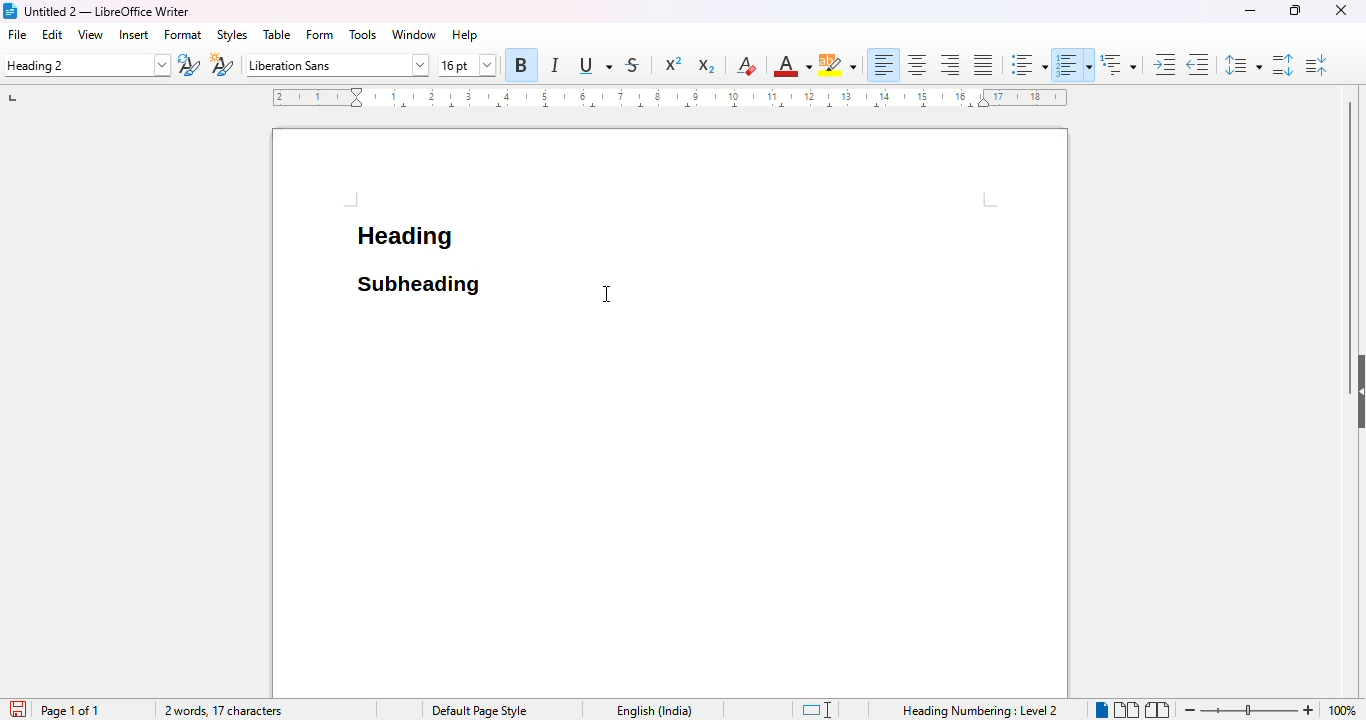 This screenshot has height=720, width=1366. I want to click on book view, so click(1158, 708).